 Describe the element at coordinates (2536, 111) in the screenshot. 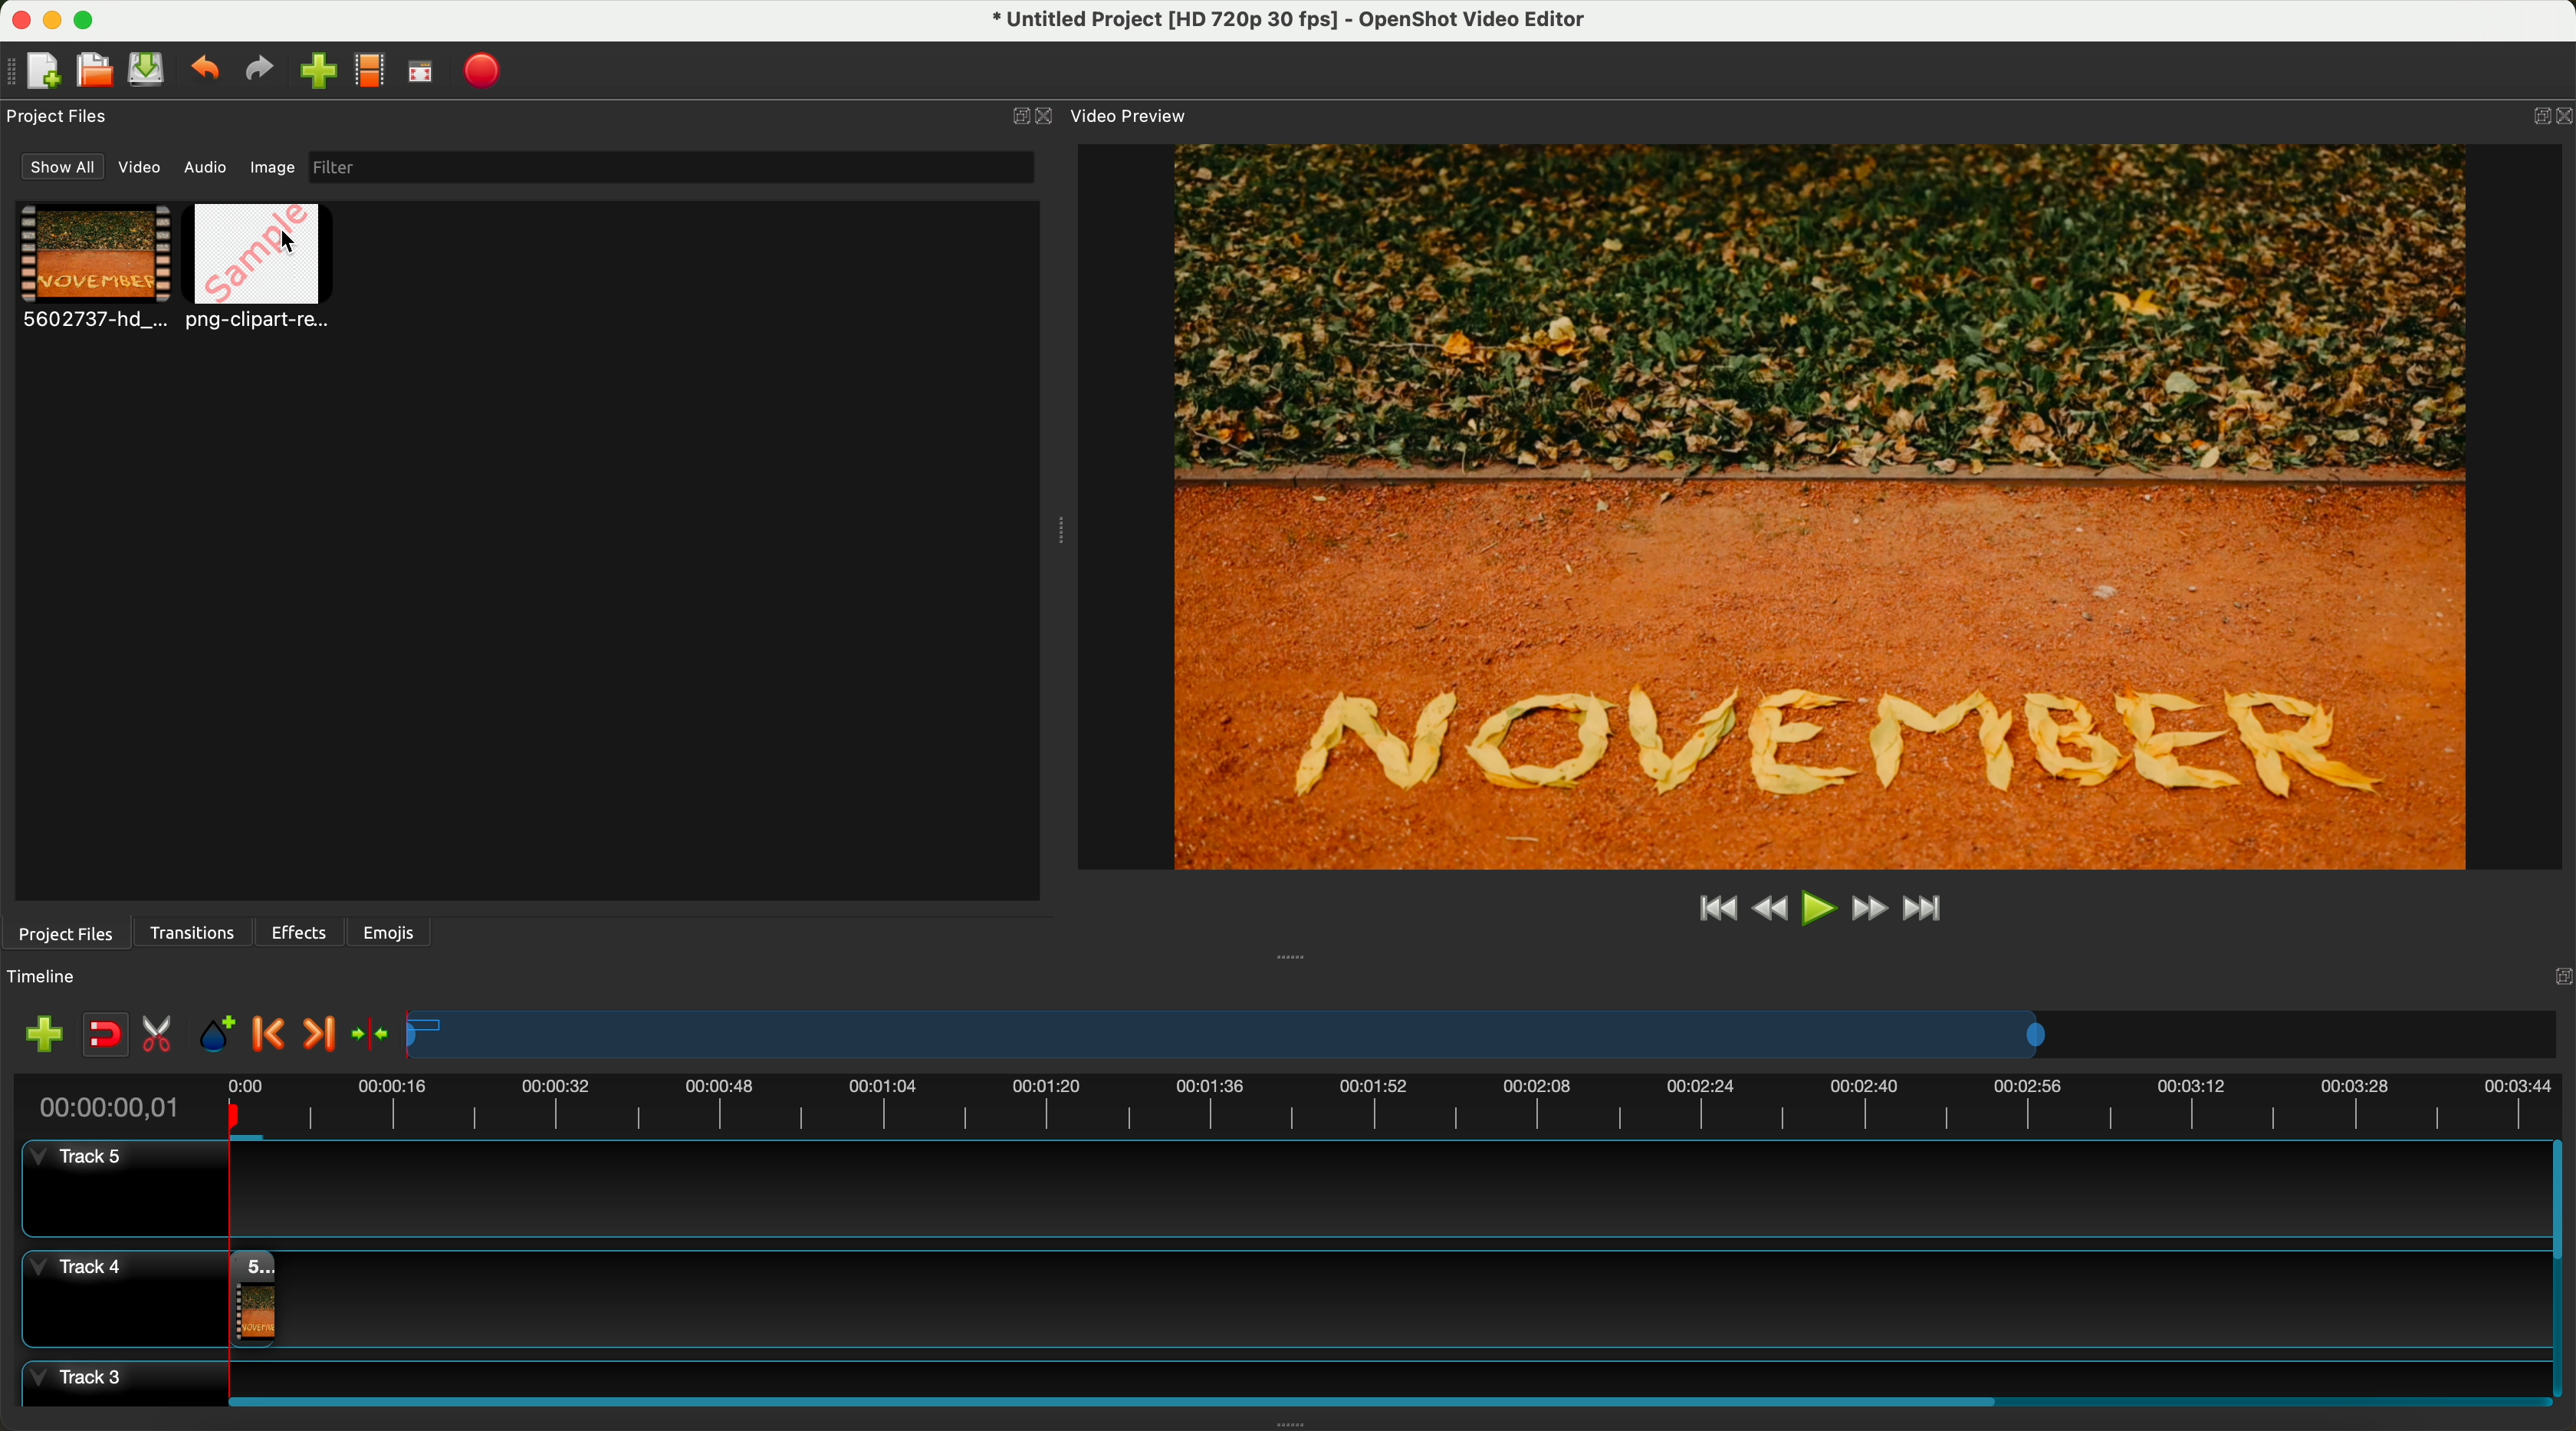

I see `BUTTON` at that location.